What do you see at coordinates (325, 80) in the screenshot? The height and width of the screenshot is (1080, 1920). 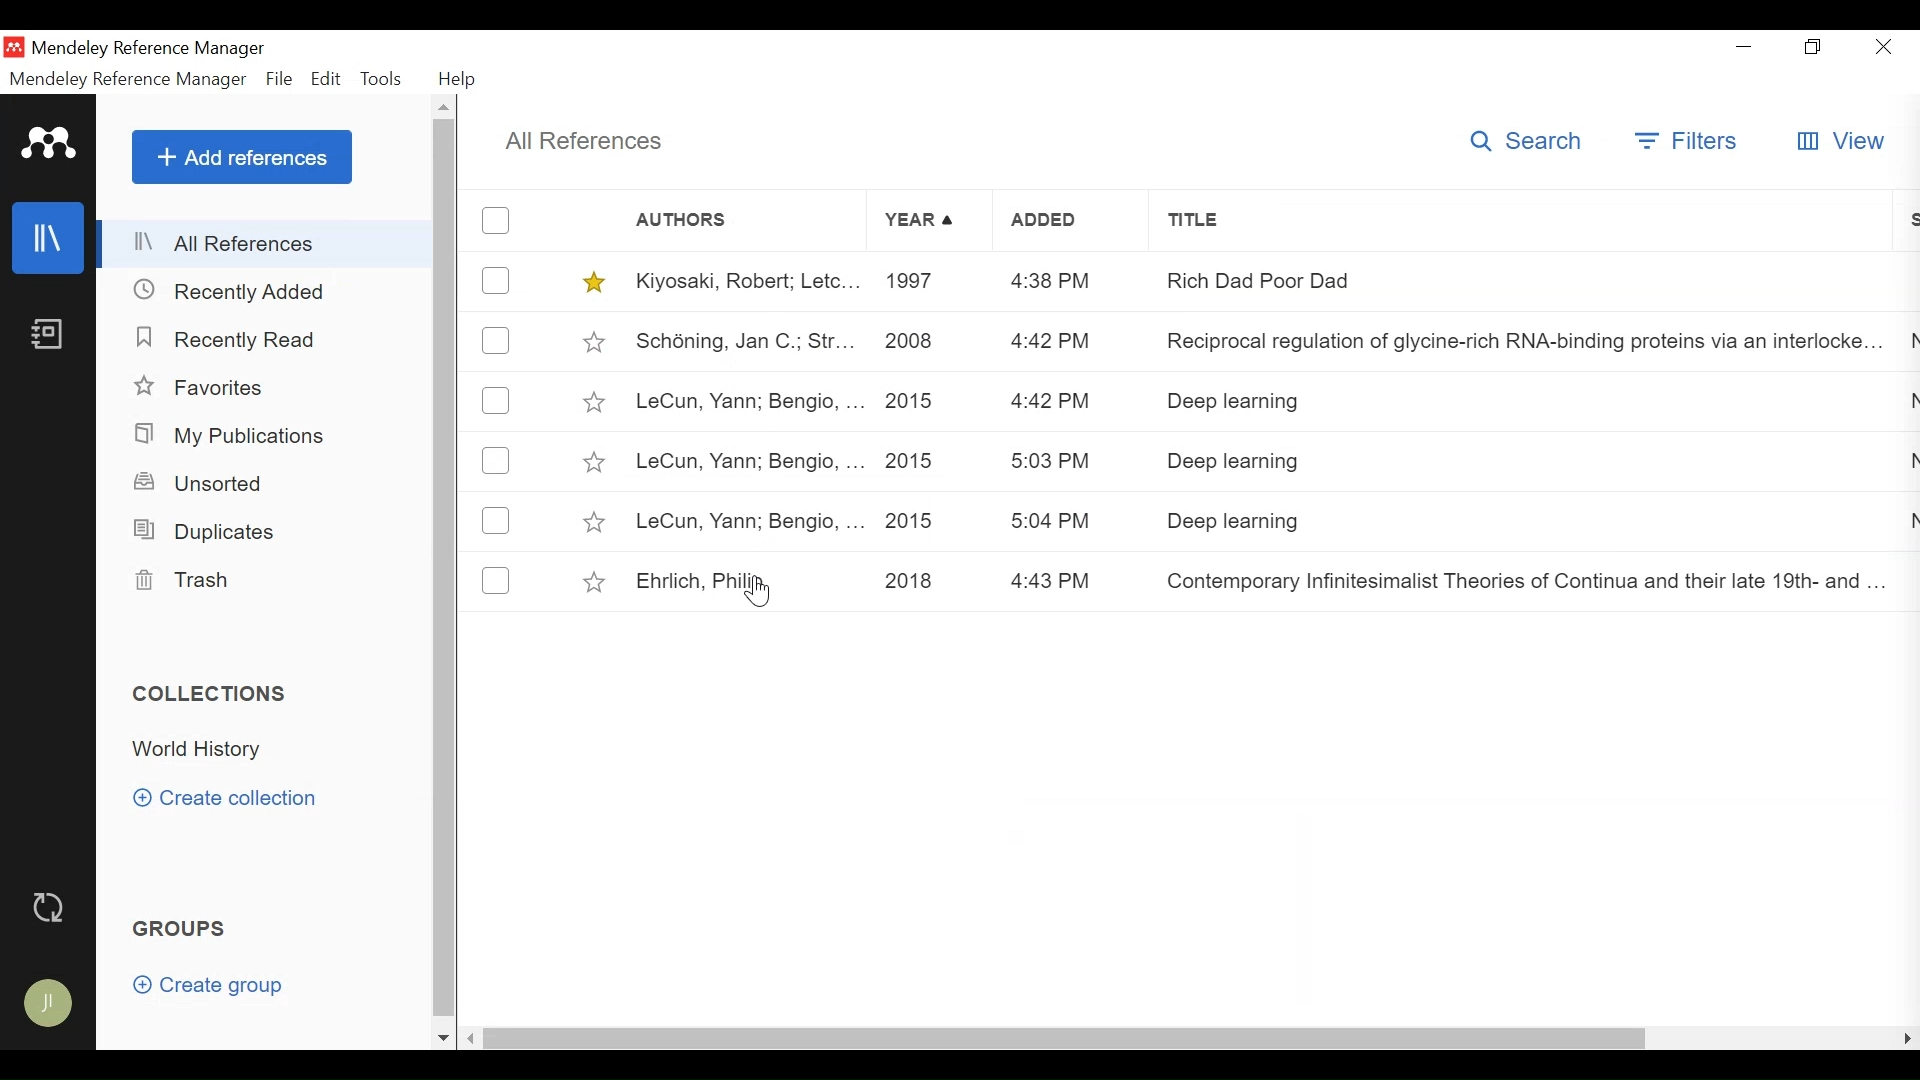 I see `Edit` at bounding box center [325, 80].